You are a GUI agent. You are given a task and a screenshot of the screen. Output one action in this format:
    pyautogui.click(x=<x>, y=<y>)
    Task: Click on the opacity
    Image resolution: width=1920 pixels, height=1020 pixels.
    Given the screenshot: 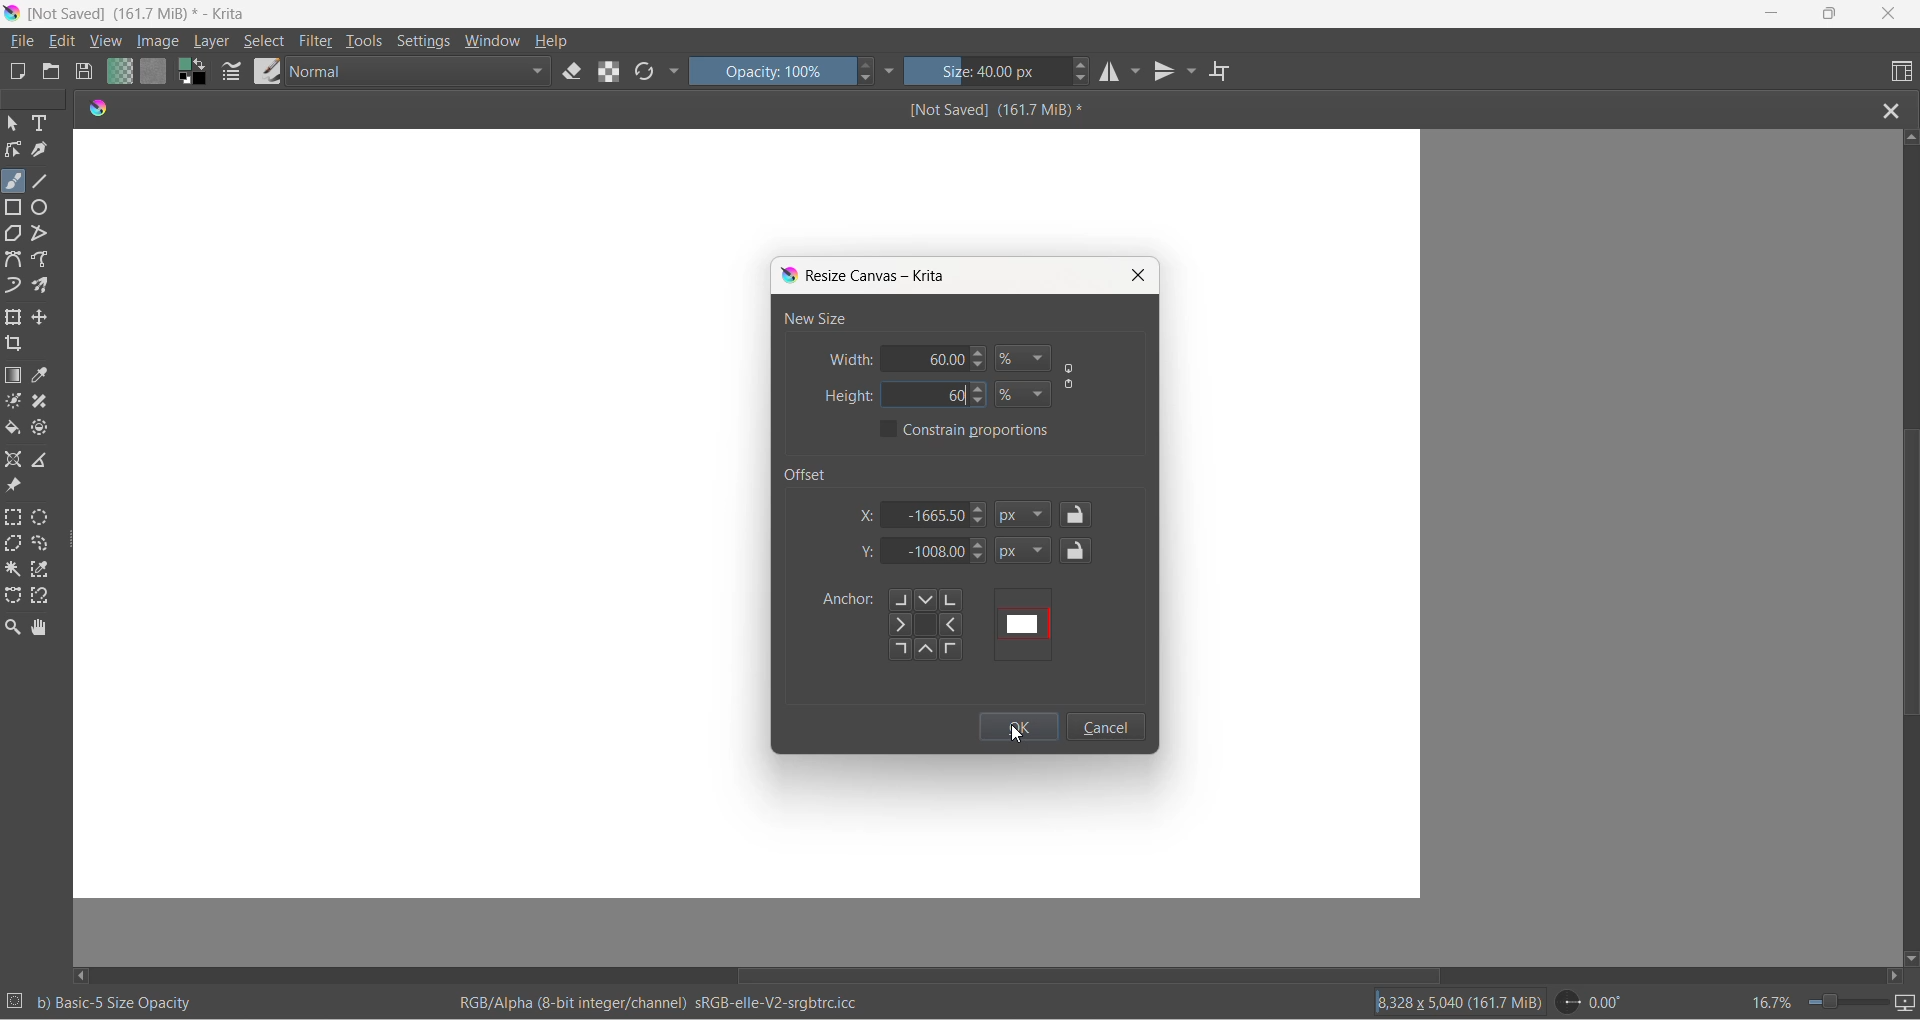 What is the action you would take?
    pyautogui.click(x=773, y=71)
    